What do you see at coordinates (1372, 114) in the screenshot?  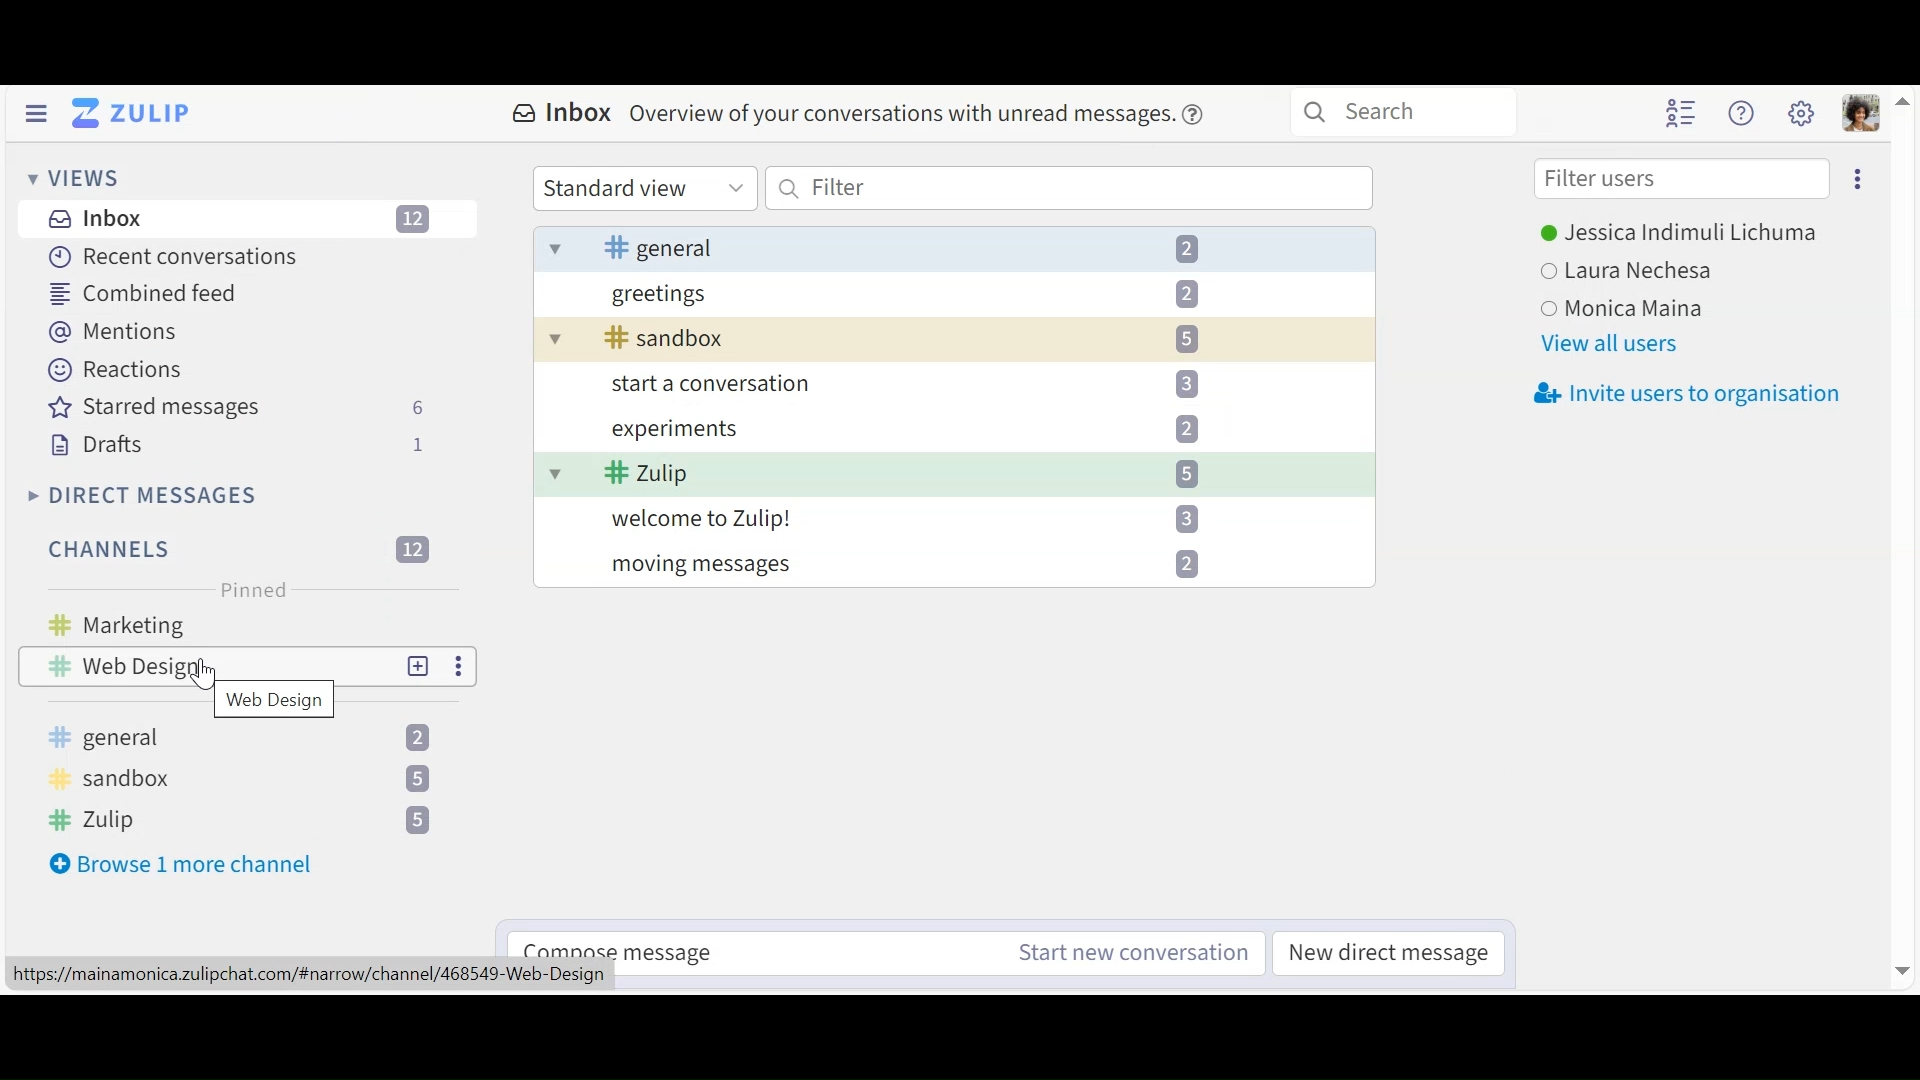 I see `Search` at bounding box center [1372, 114].